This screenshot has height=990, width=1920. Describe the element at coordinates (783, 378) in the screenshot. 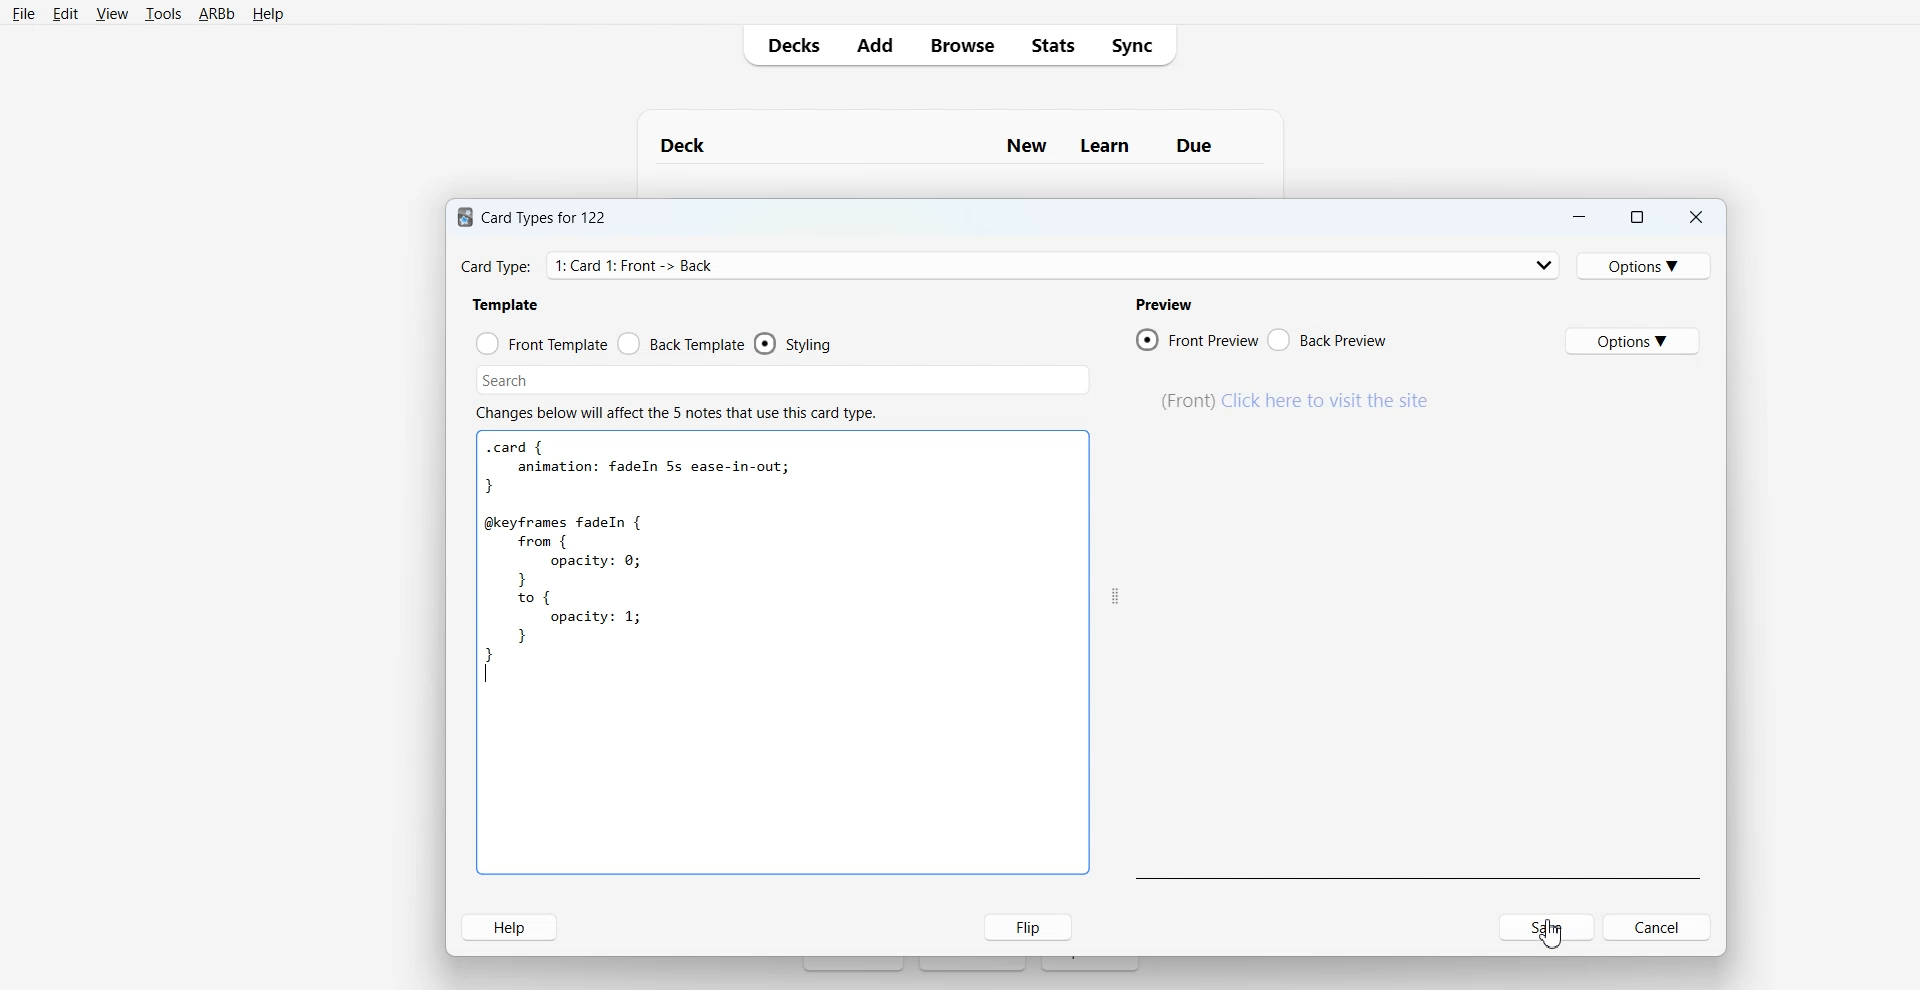

I see `Search Bar` at that location.